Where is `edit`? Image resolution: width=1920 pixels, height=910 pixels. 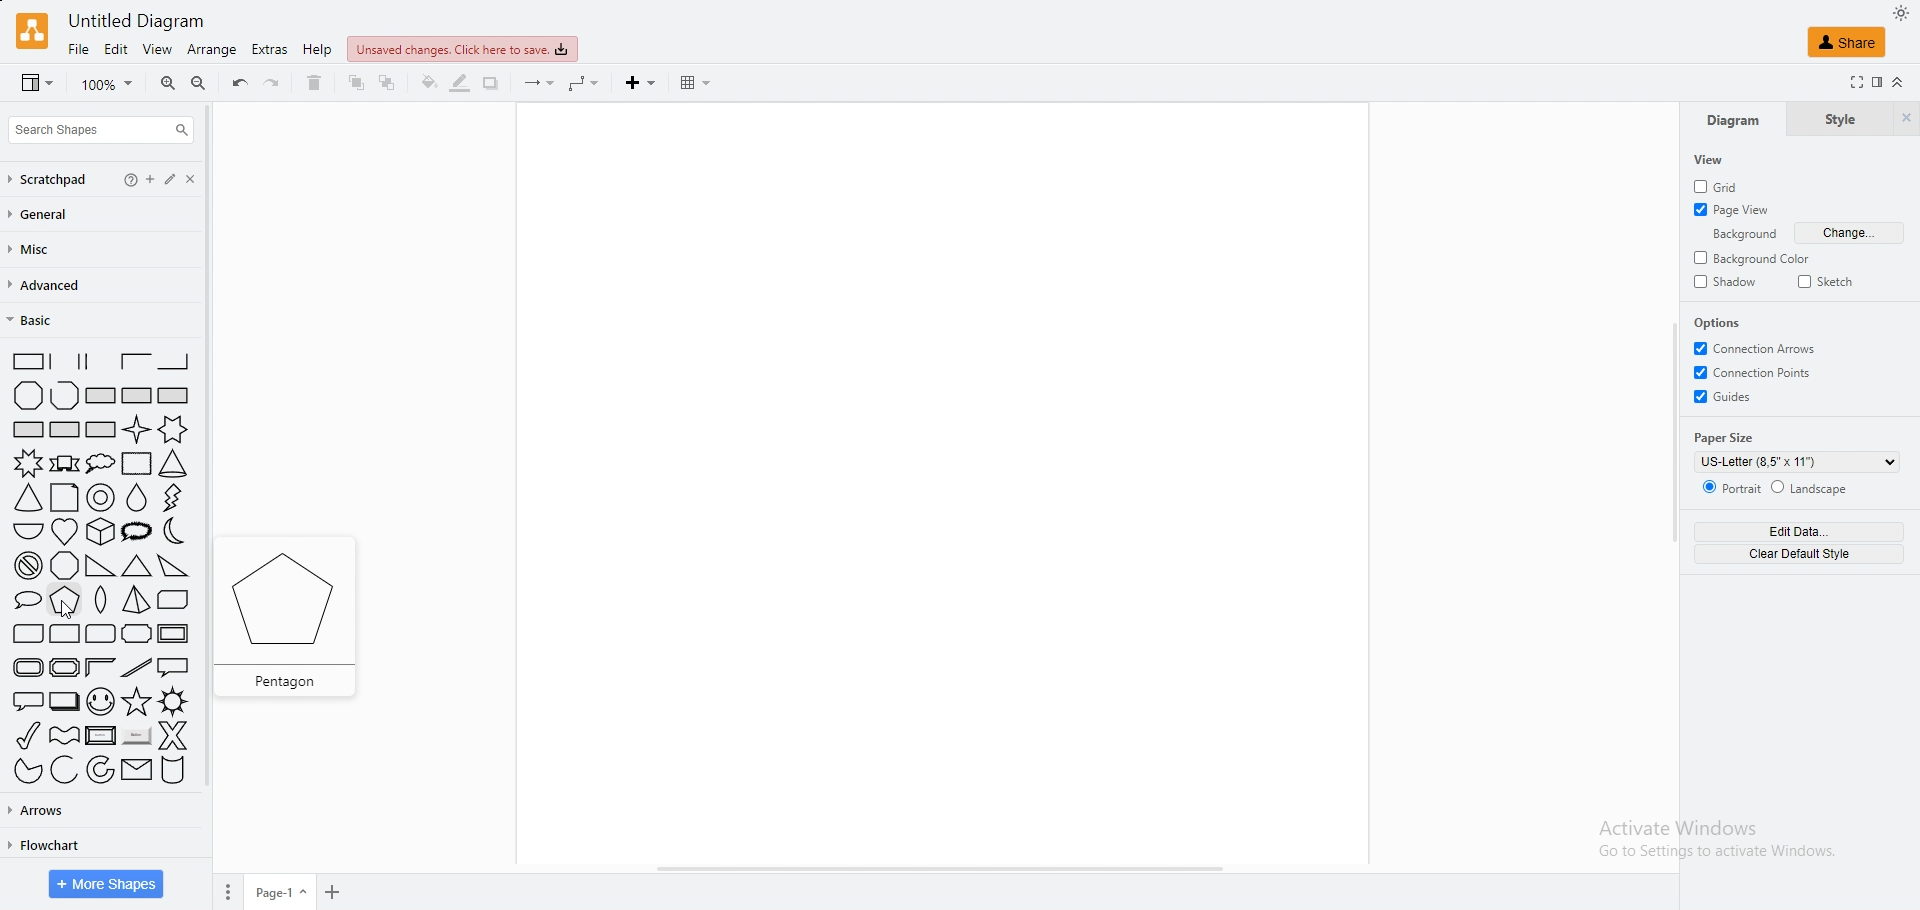 edit is located at coordinates (116, 50).